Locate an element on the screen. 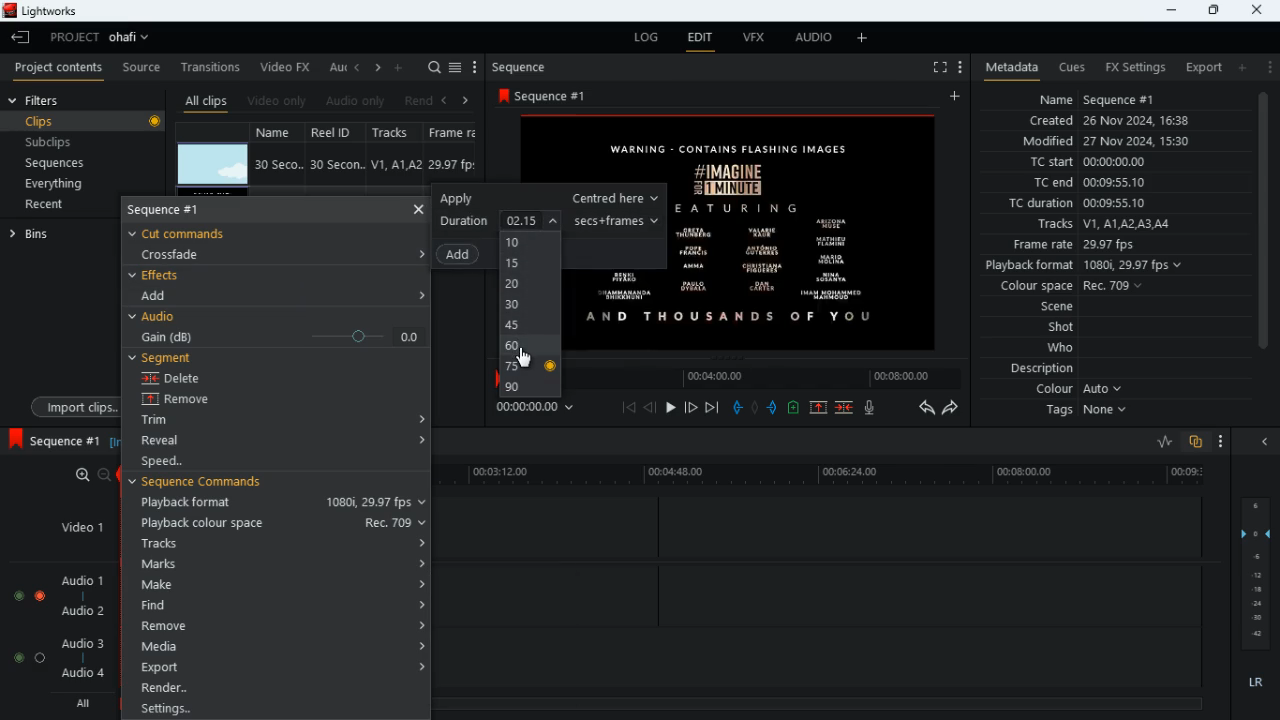  audio 2 is located at coordinates (78, 613).